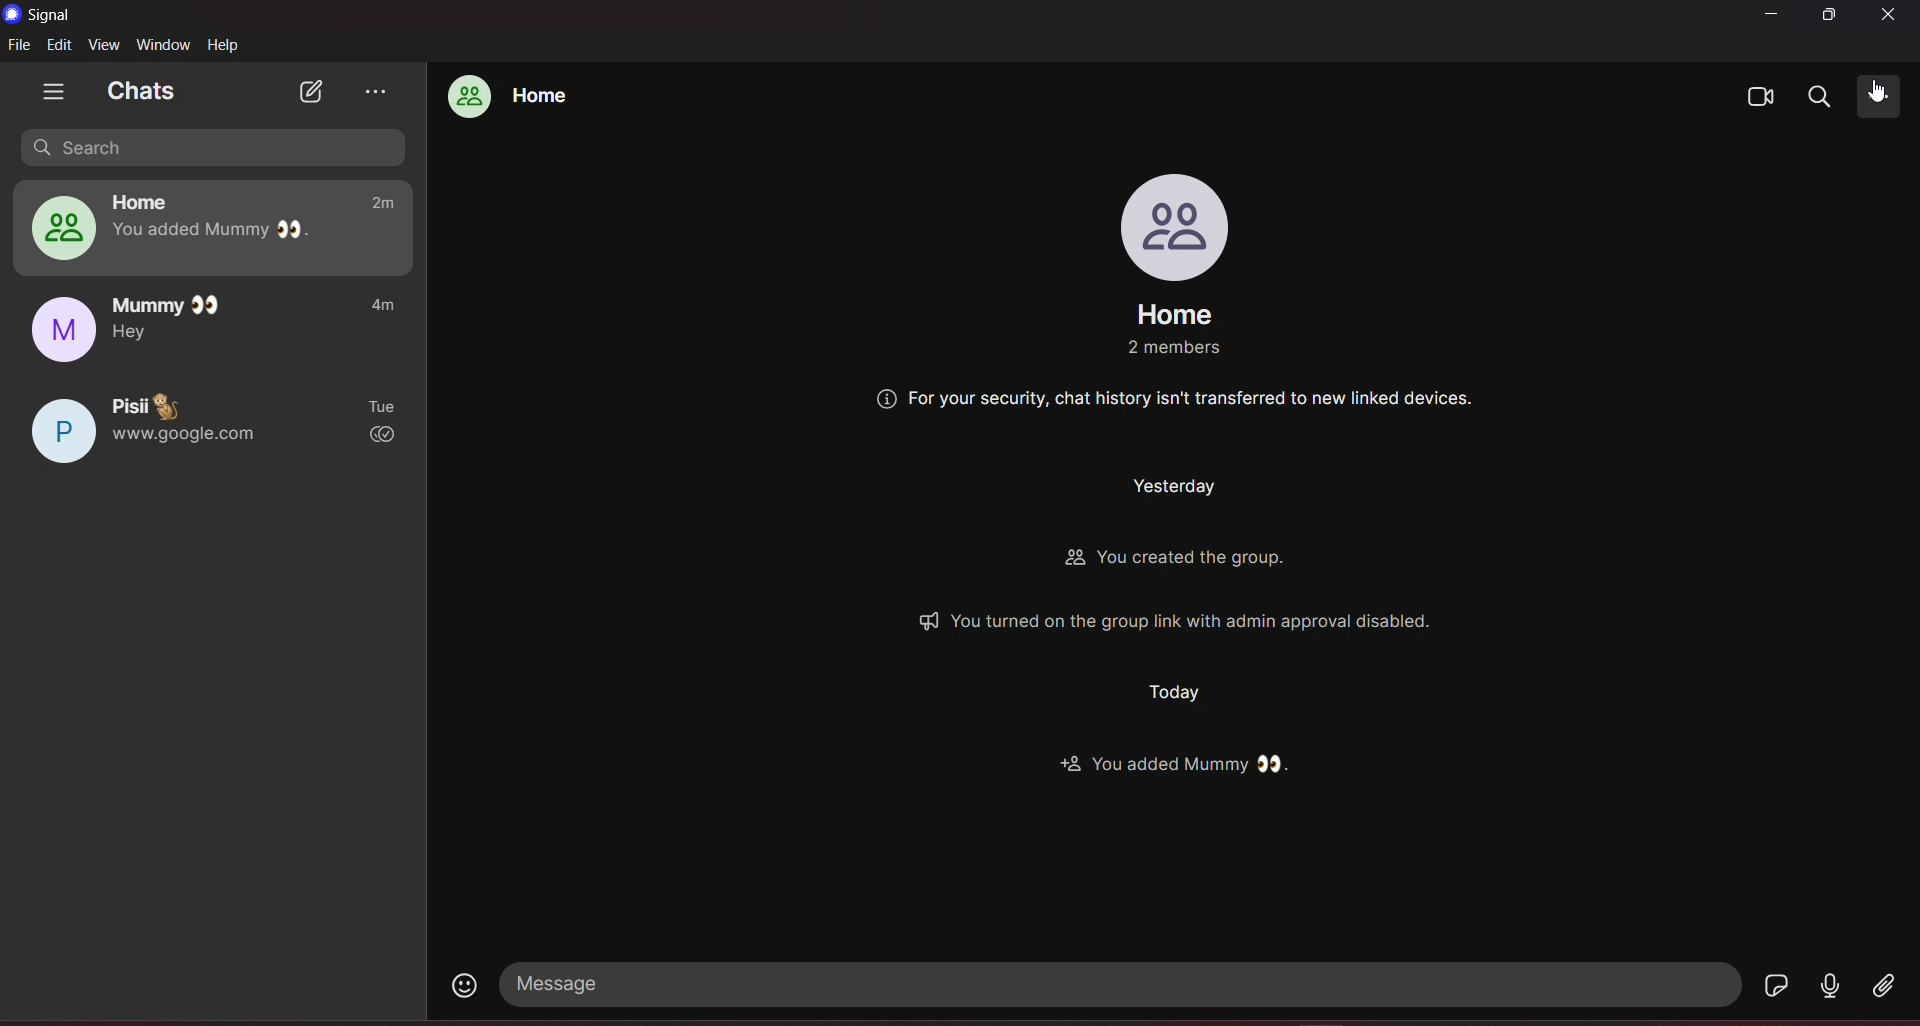 The width and height of the screenshot is (1920, 1026). I want to click on cursor, so click(1883, 98).